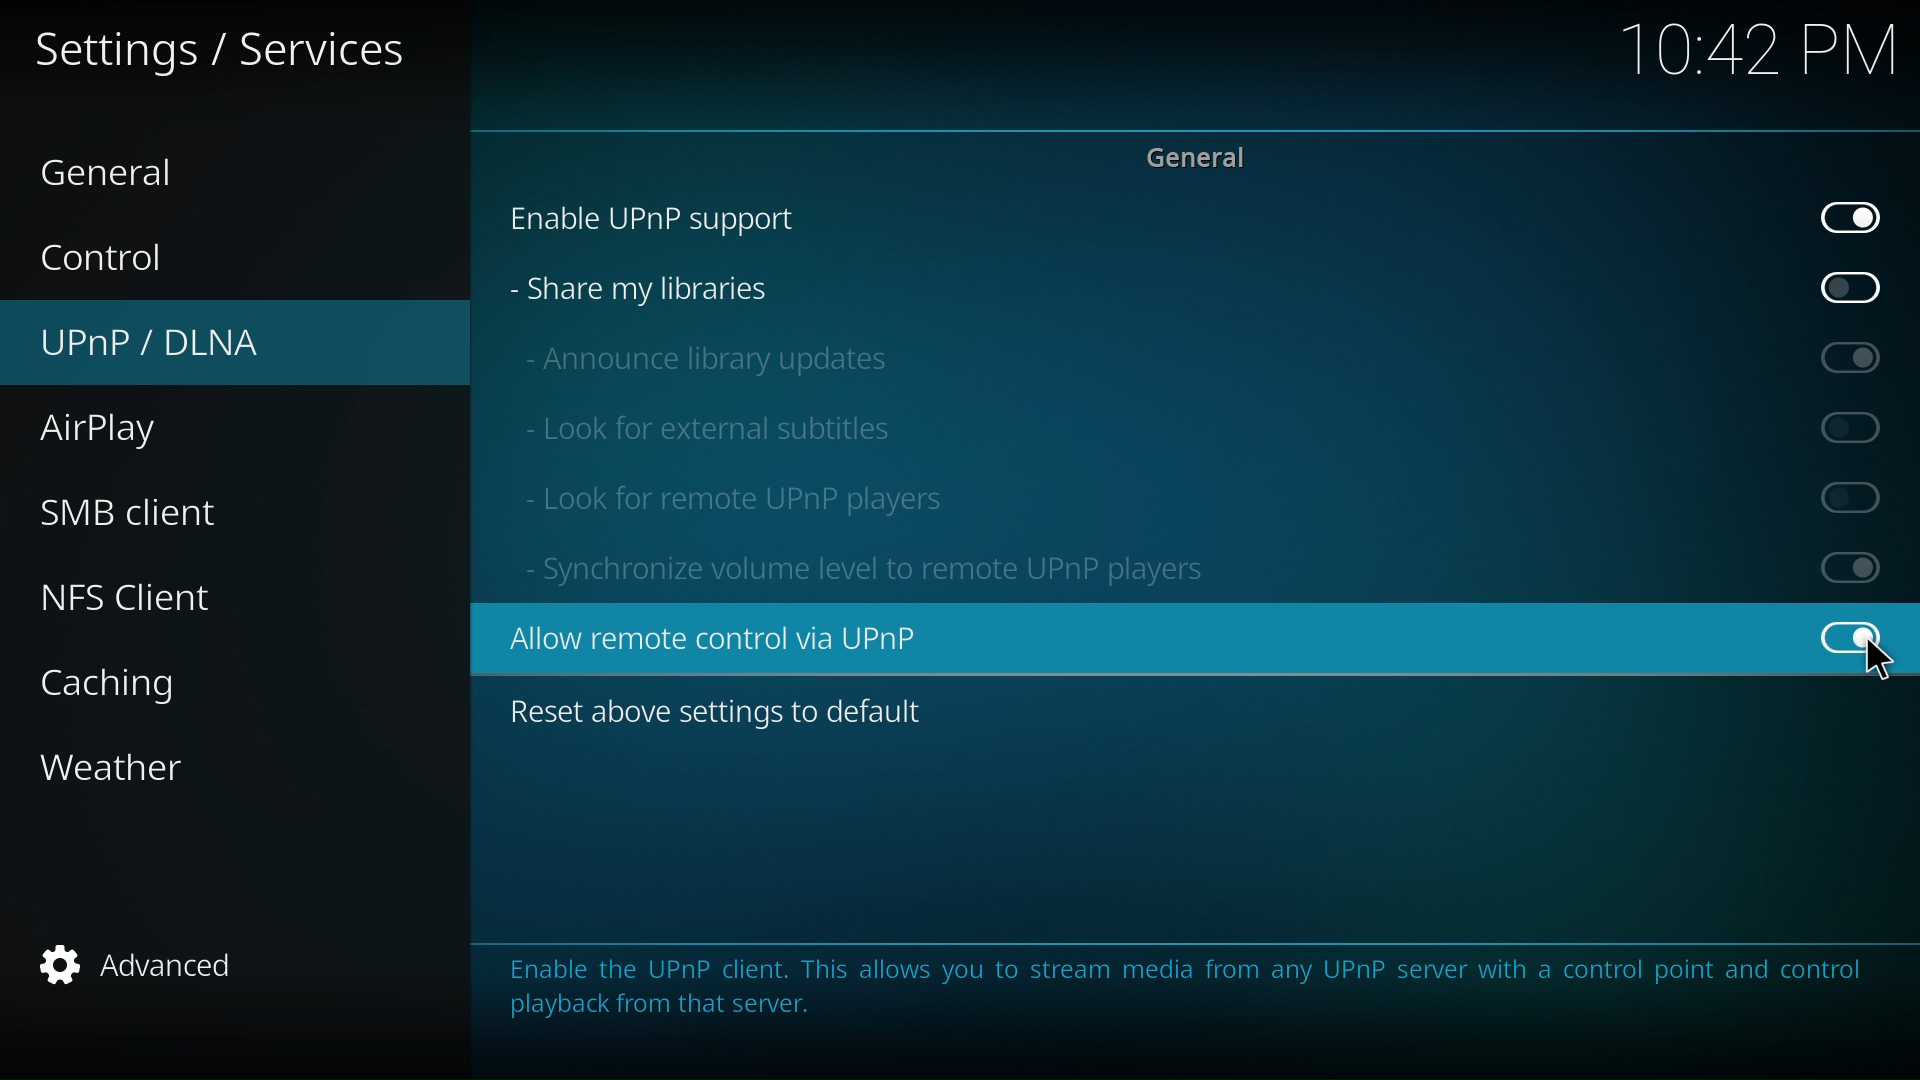  Describe the element at coordinates (158, 340) in the screenshot. I see `UPnP/DLNA` at that location.